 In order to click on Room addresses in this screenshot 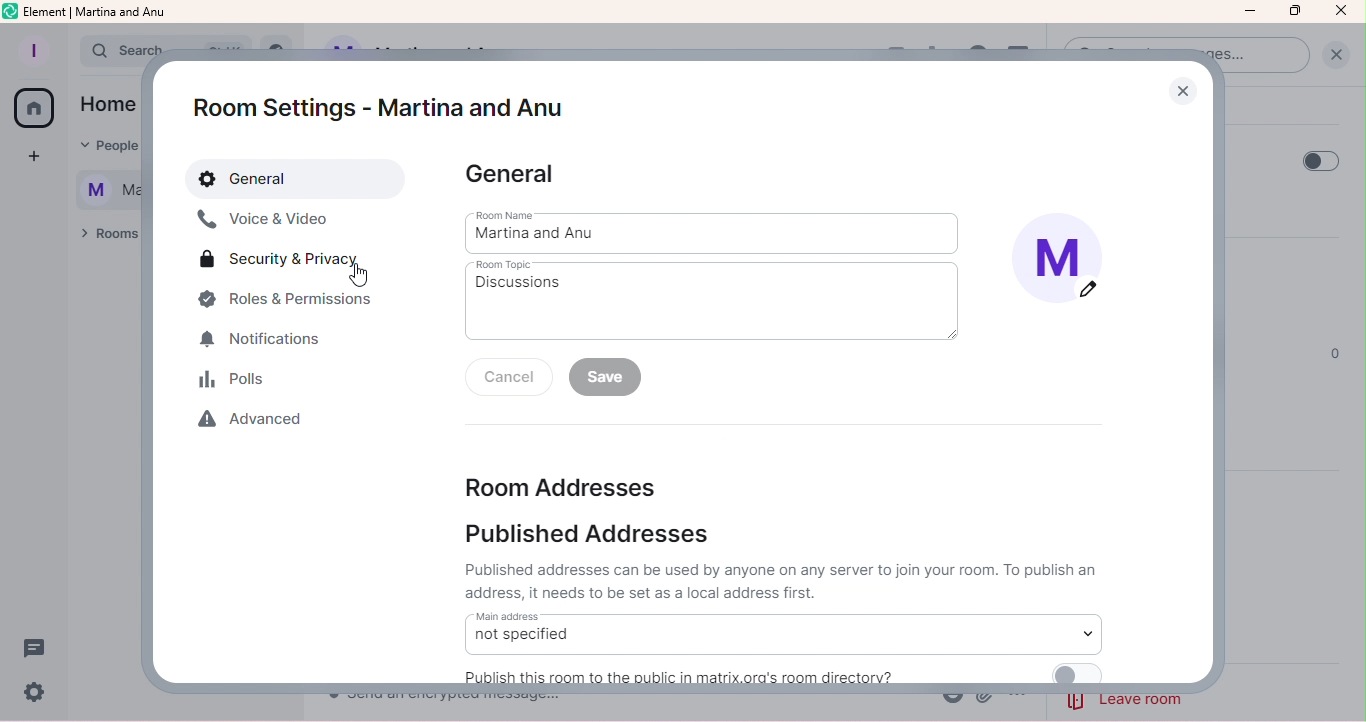, I will do `click(567, 489)`.